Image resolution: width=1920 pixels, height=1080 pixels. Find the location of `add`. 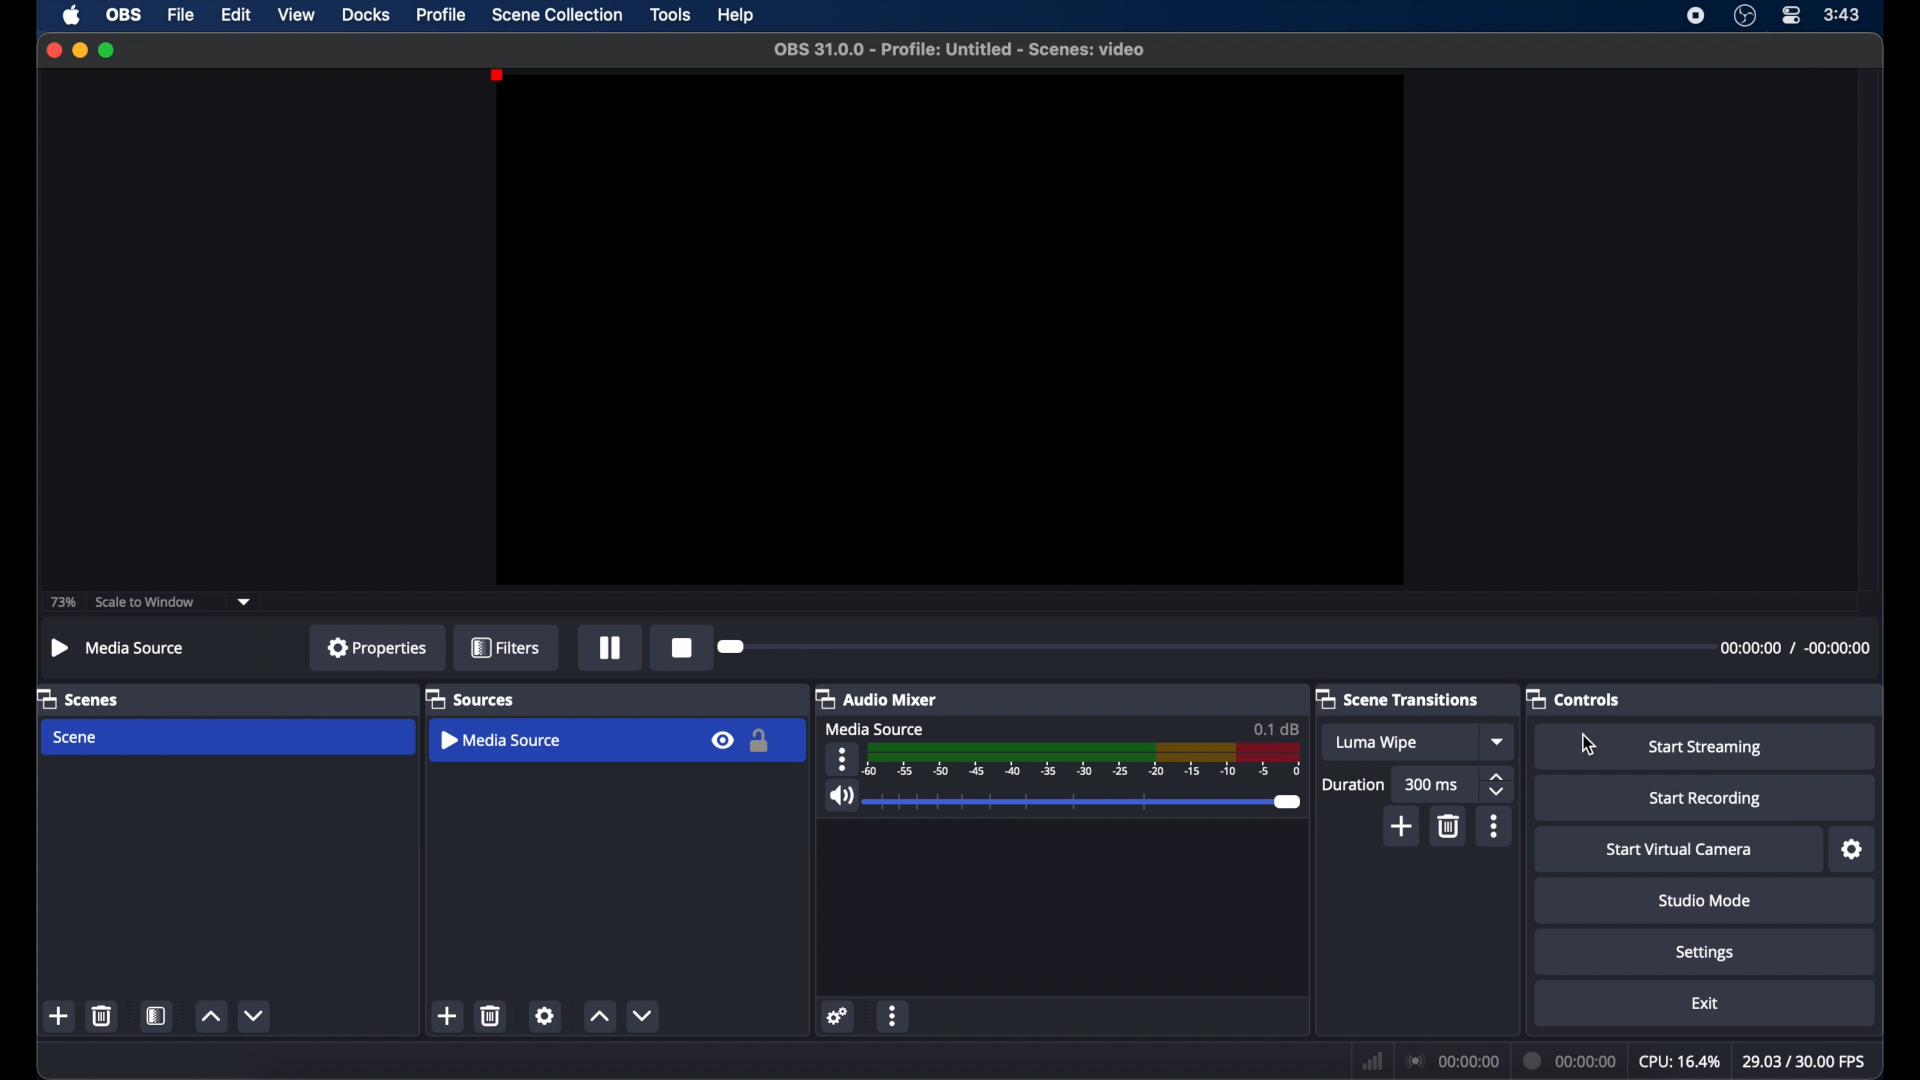

add is located at coordinates (1403, 827).